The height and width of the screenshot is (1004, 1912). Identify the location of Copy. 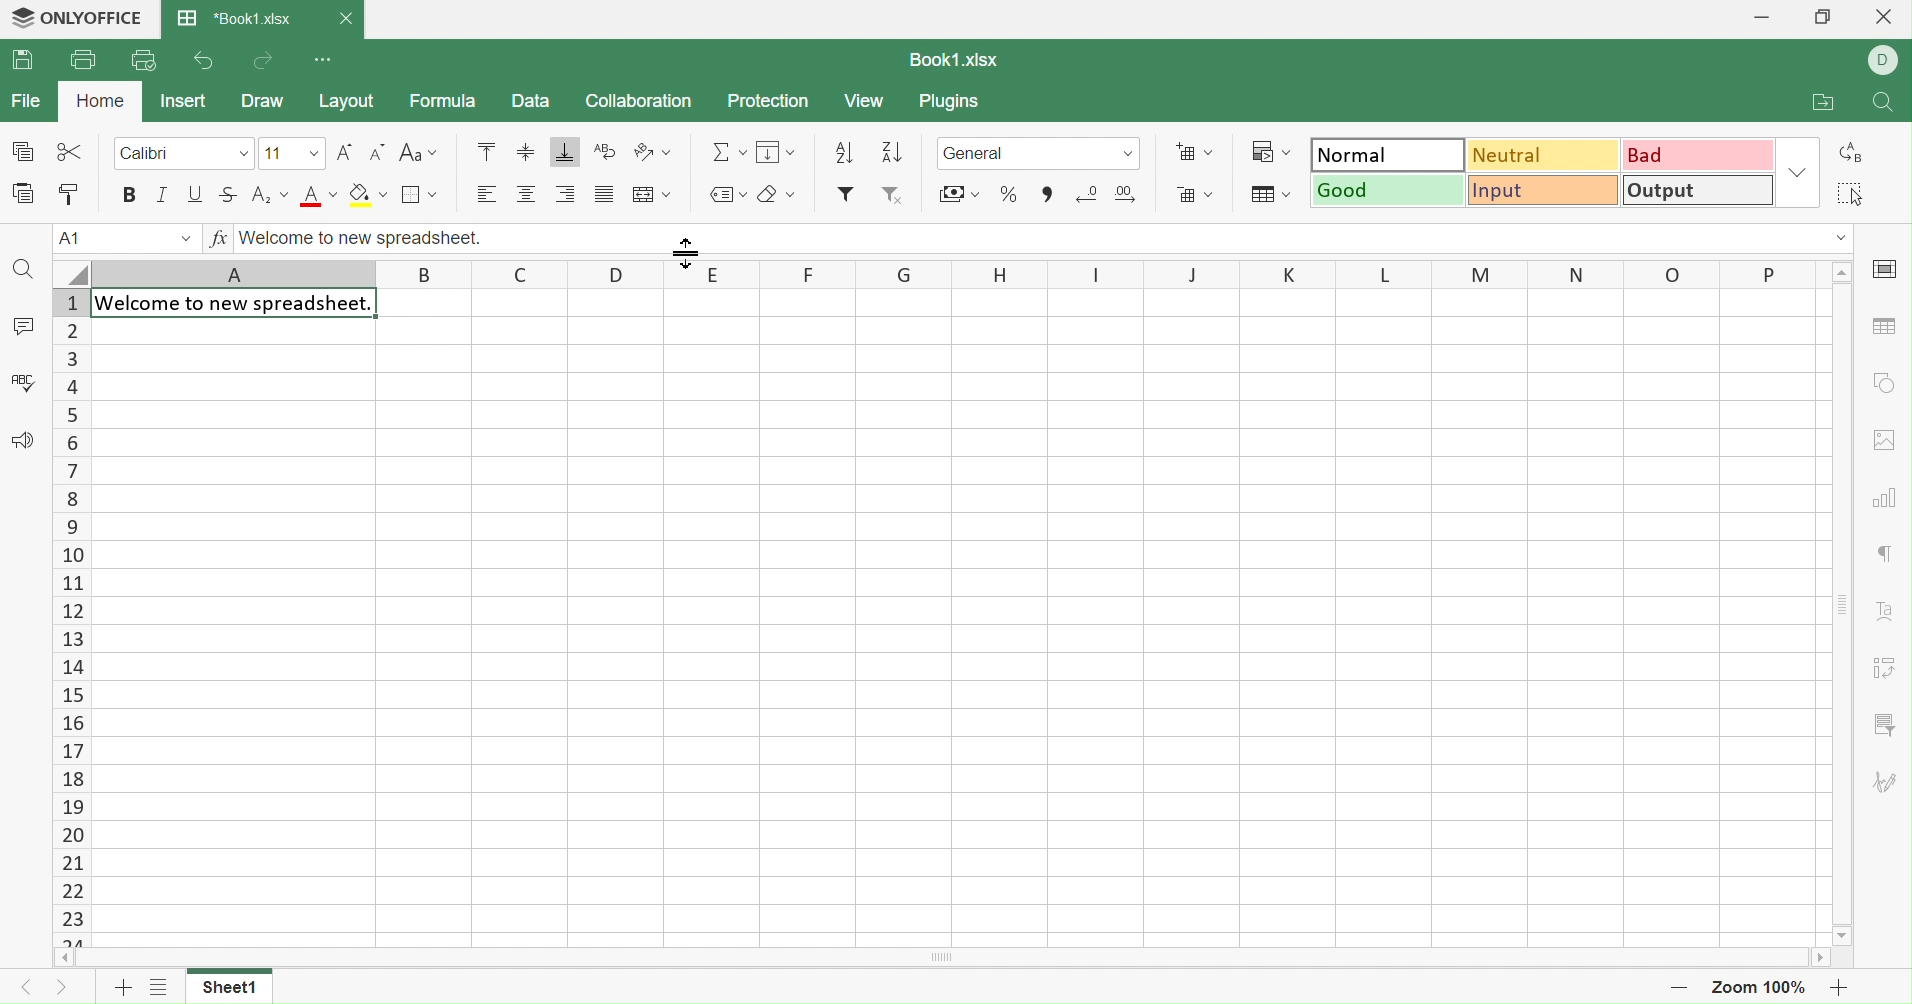
(20, 149).